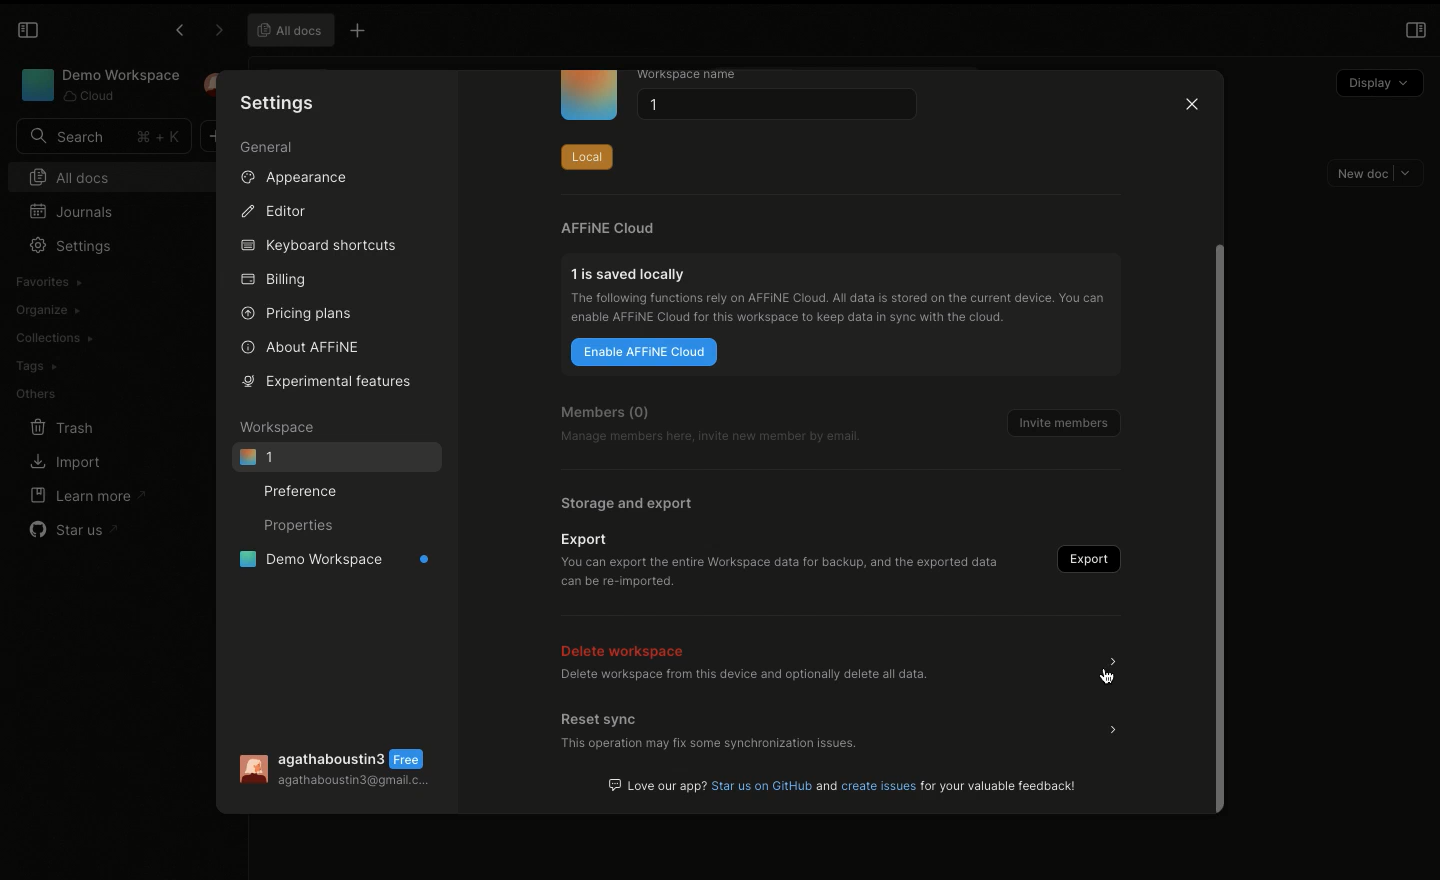 Image resolution: width=1440 pixels, height=880 pixels. What do you see at coordinates (103, 136) in the screenshot?
I see `Search` at bounding box center [103, 136].